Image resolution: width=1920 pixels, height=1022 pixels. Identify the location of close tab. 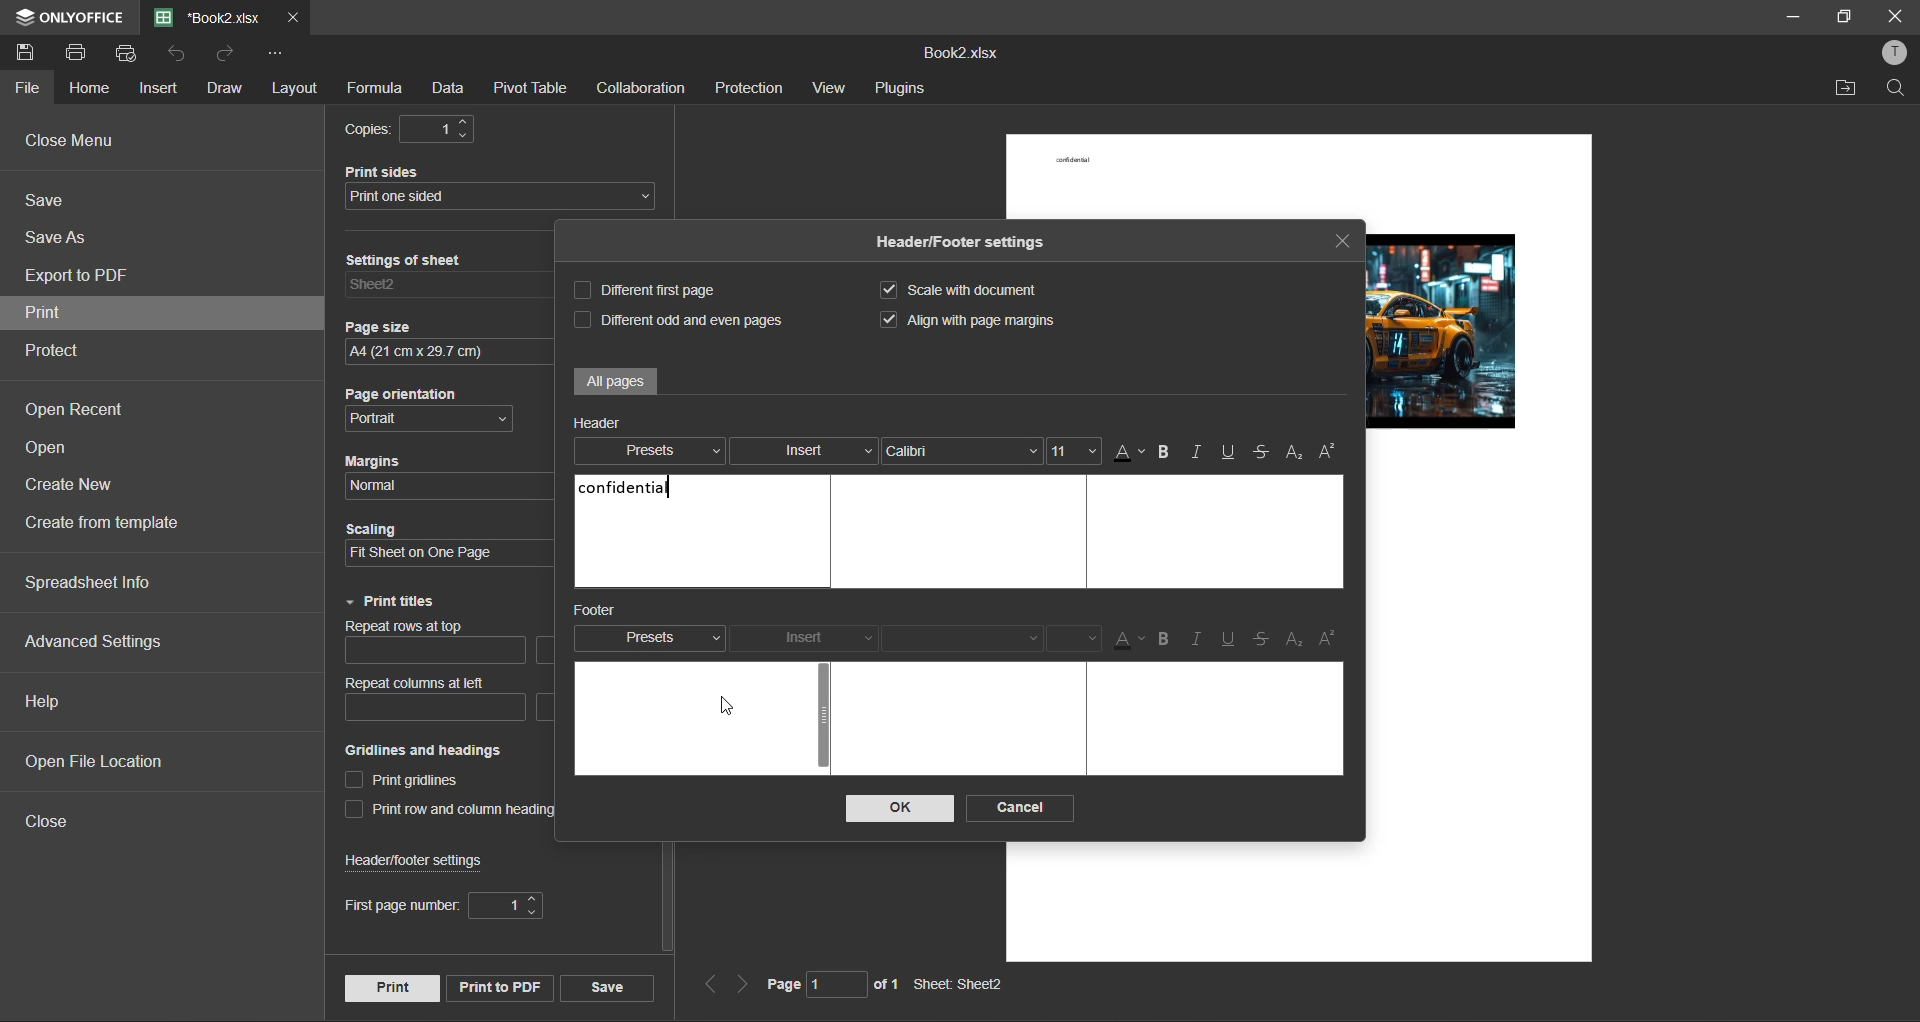
(292, 13).